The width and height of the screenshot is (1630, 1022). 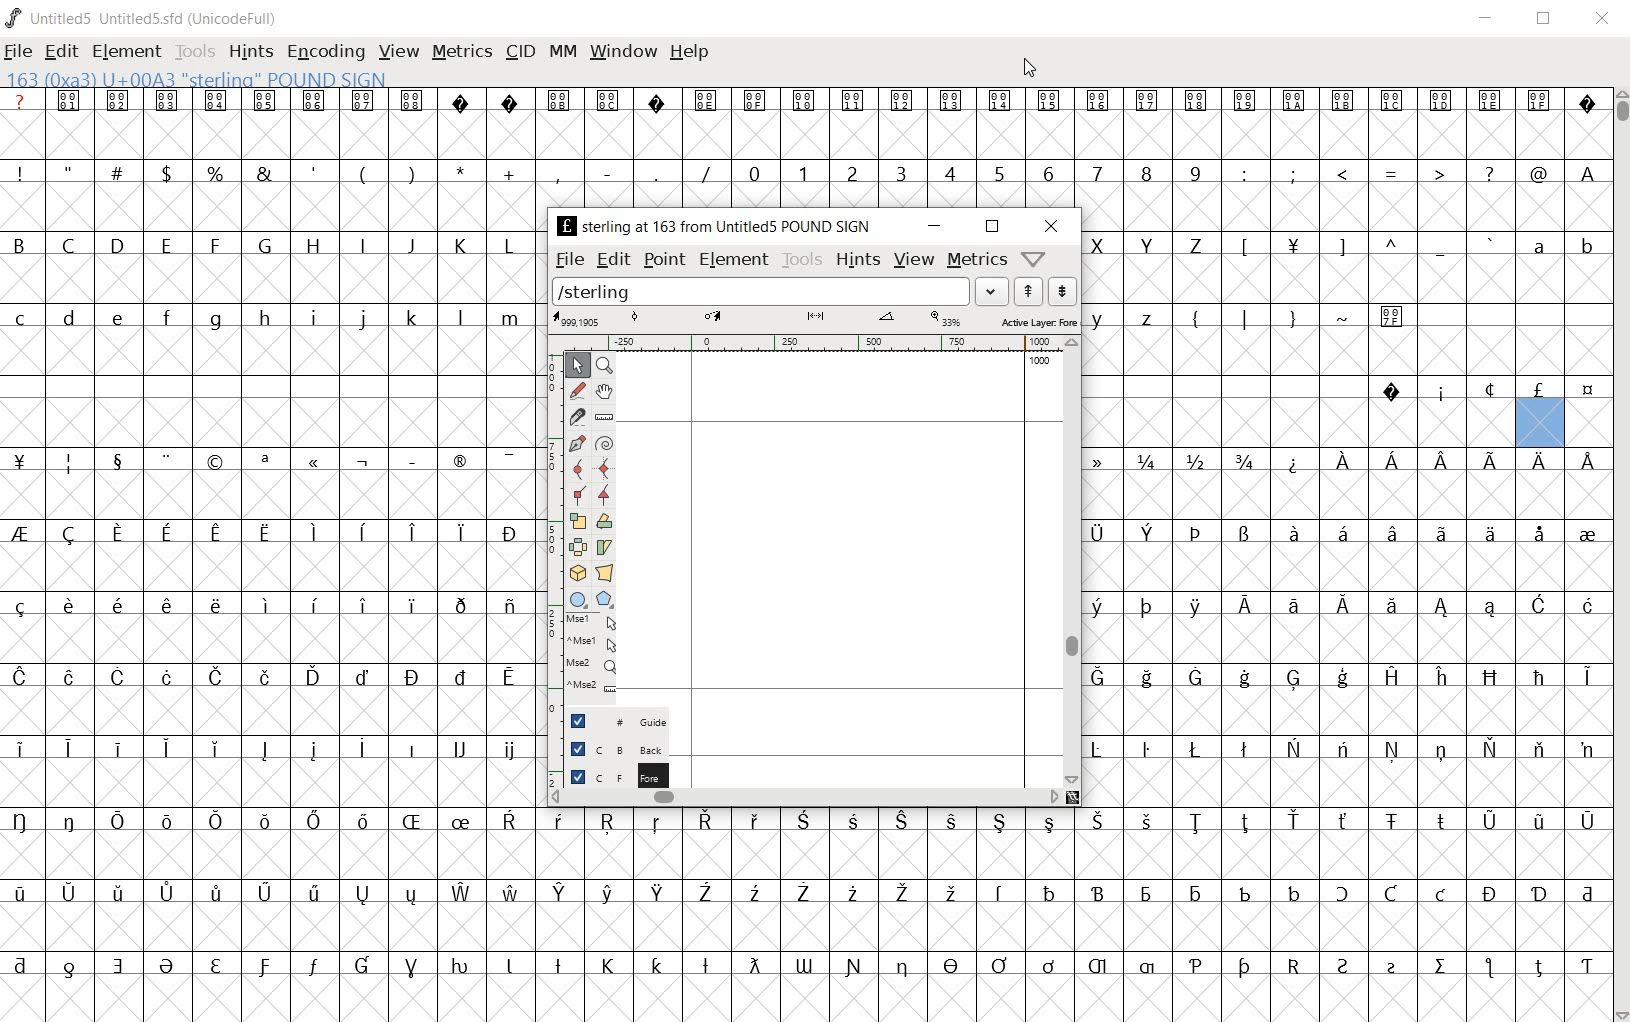 I want to click on Symbol, so click(x=115, y=819).